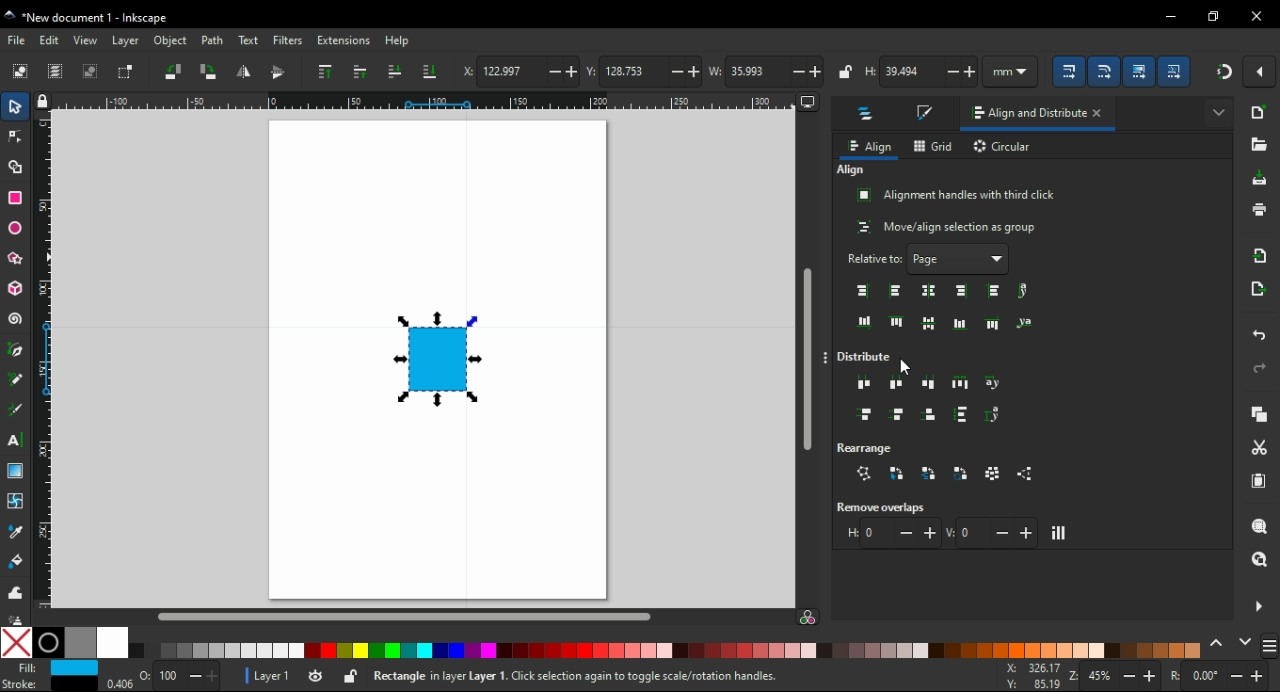 The image size is (1280, 692). What do you see at coordinates (127, 73) in the screenshot?
I see `toggle selection box to select all touched objects ` at bounding box center [127, 73].